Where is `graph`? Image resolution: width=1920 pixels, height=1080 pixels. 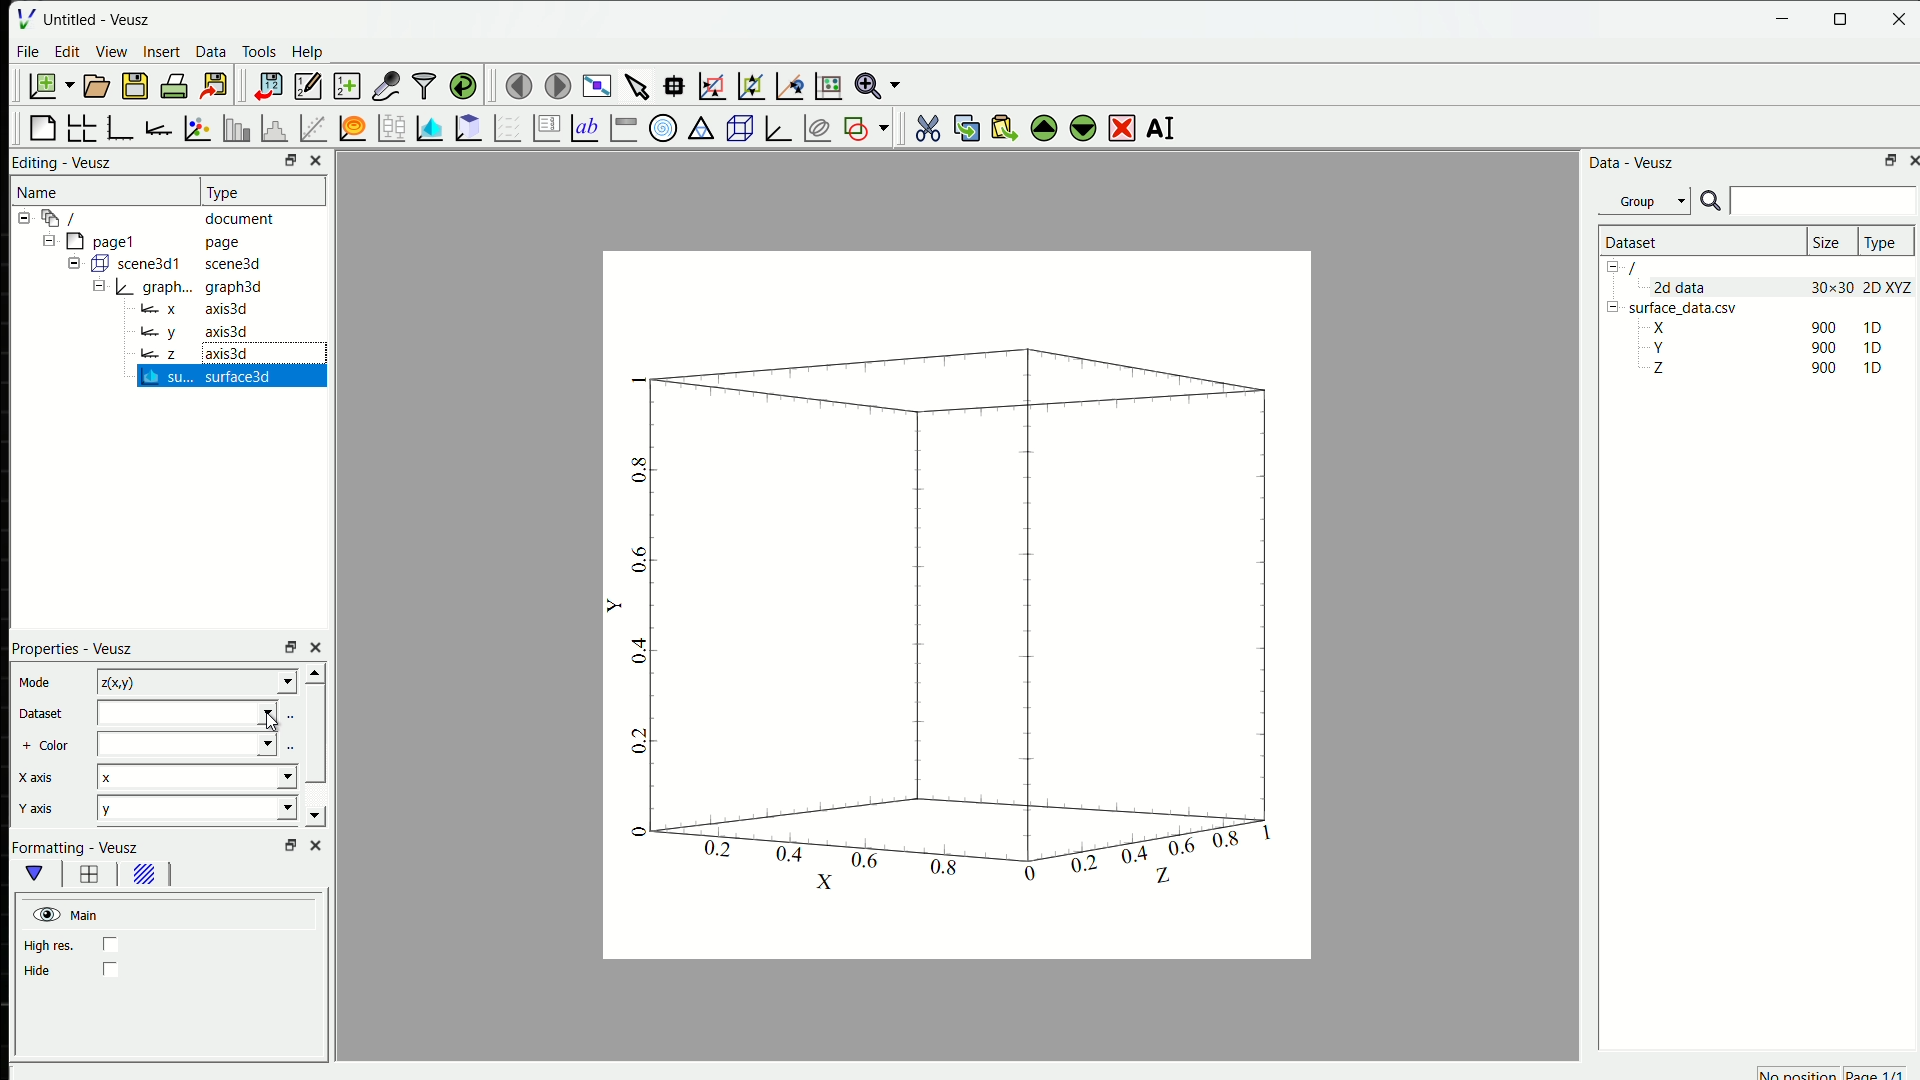
graph is located at coordinates (957, 627).